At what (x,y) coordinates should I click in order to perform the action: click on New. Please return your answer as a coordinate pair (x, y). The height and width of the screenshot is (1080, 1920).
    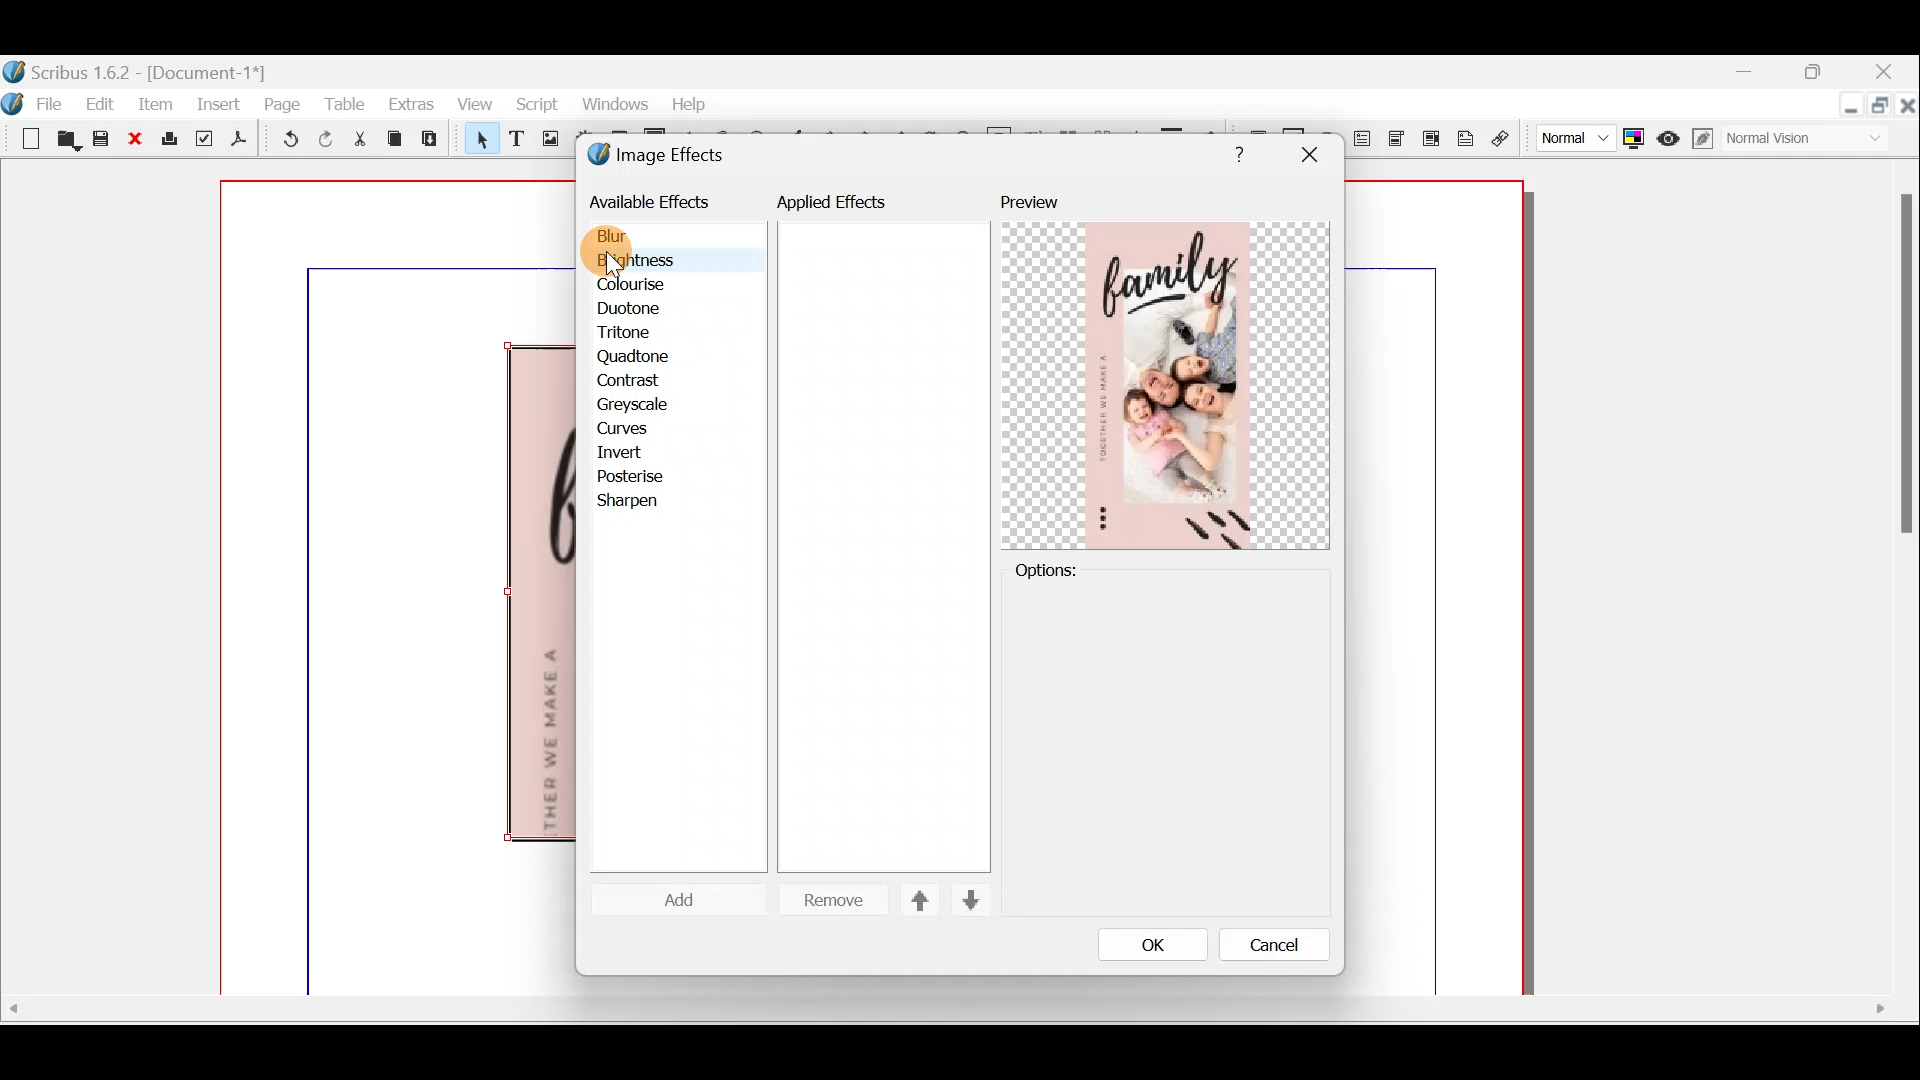
    Looking at the image, I should click on (24, 137).